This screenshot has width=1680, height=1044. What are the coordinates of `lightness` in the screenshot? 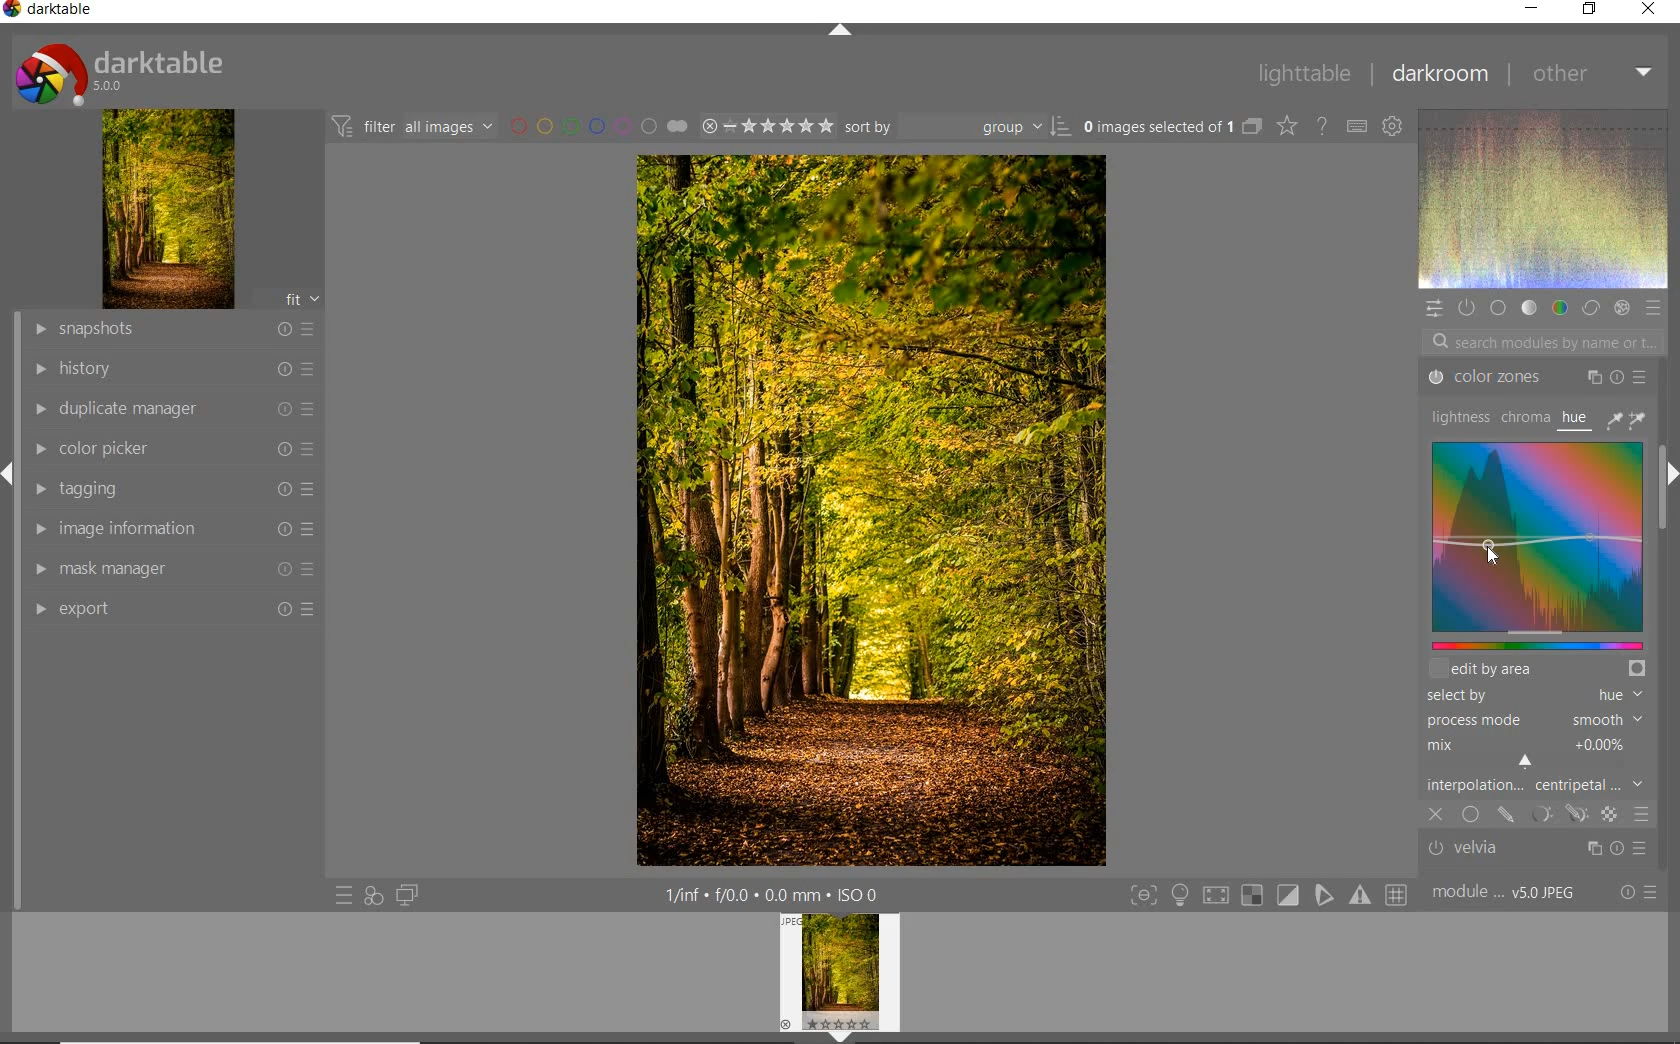 It's located at (1457, 418).